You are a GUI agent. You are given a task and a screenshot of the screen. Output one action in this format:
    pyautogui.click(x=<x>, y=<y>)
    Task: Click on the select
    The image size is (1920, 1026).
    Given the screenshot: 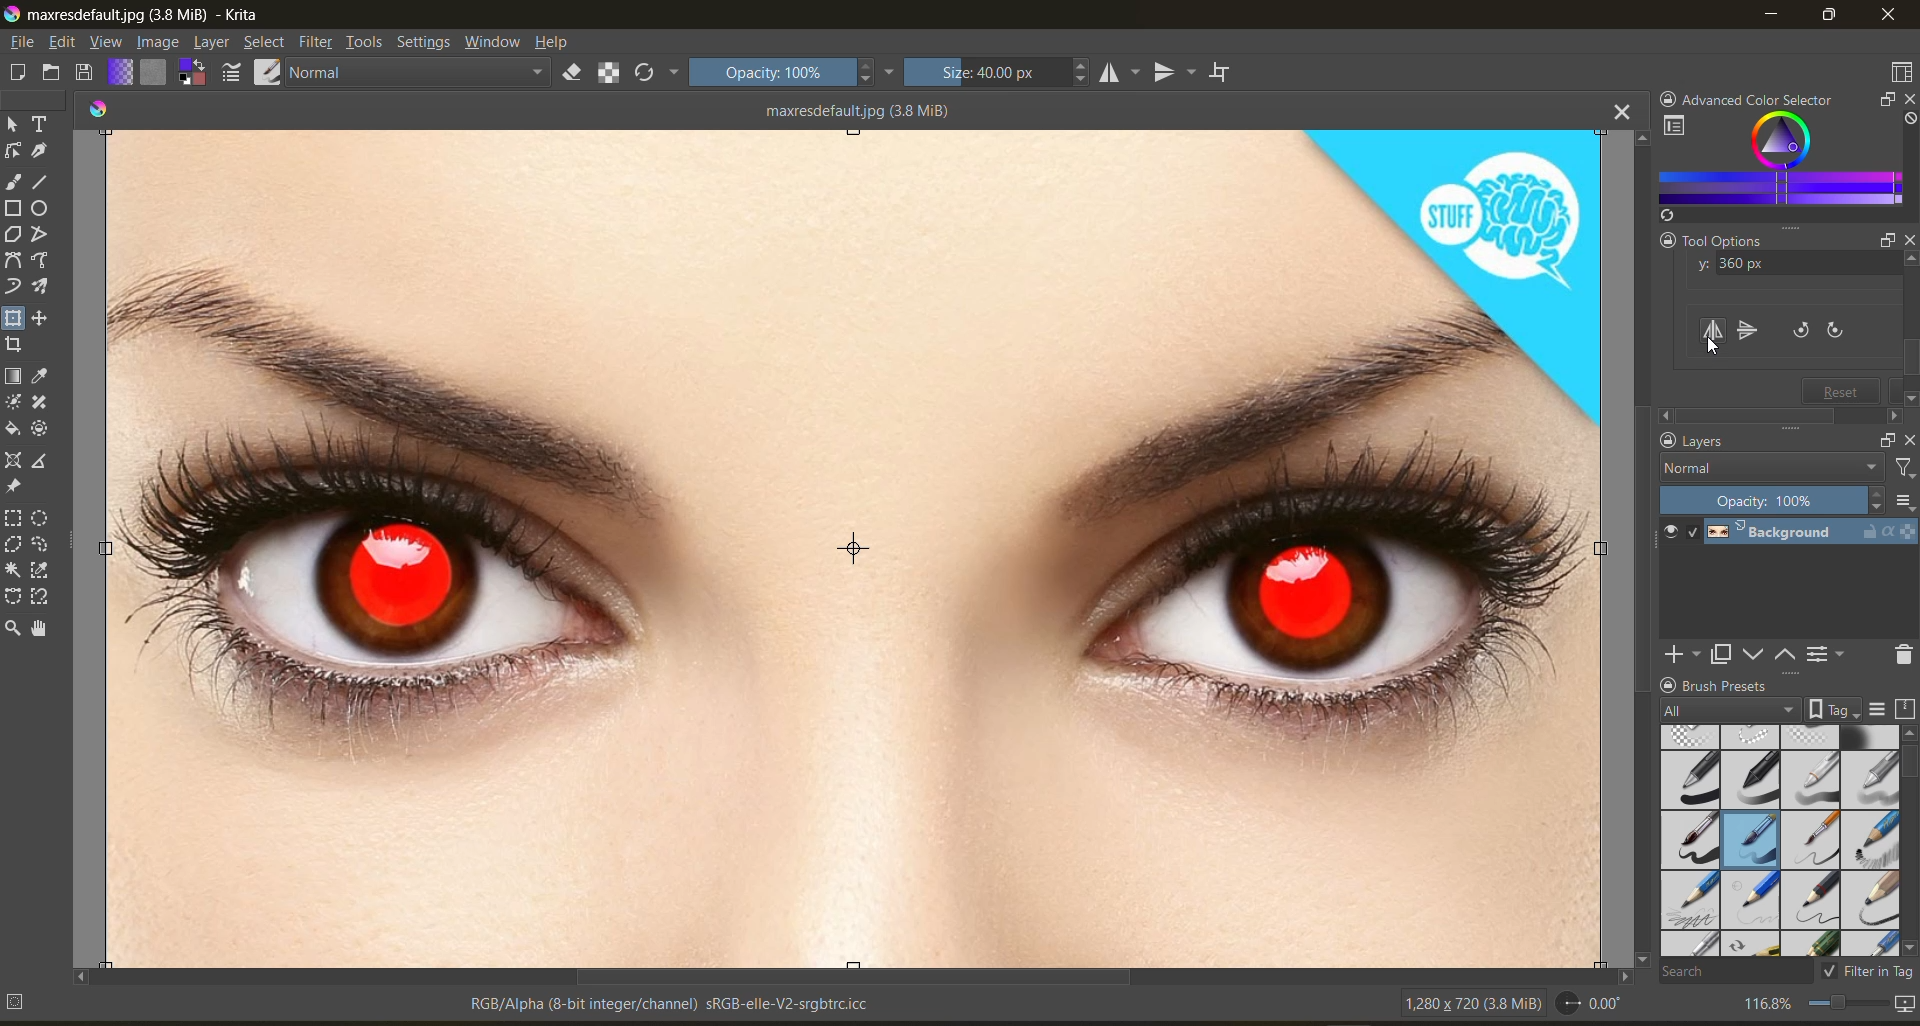 What is the action you would take?
    pyautogui.click(x=265, y=44)
    